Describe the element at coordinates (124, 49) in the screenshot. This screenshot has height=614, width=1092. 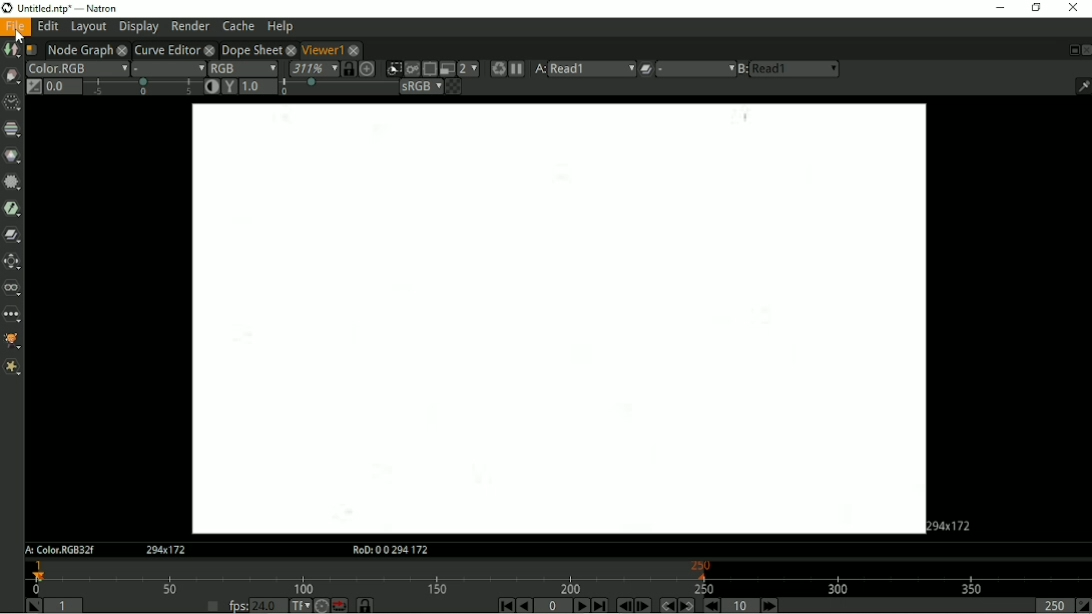
I see `close` at that location.